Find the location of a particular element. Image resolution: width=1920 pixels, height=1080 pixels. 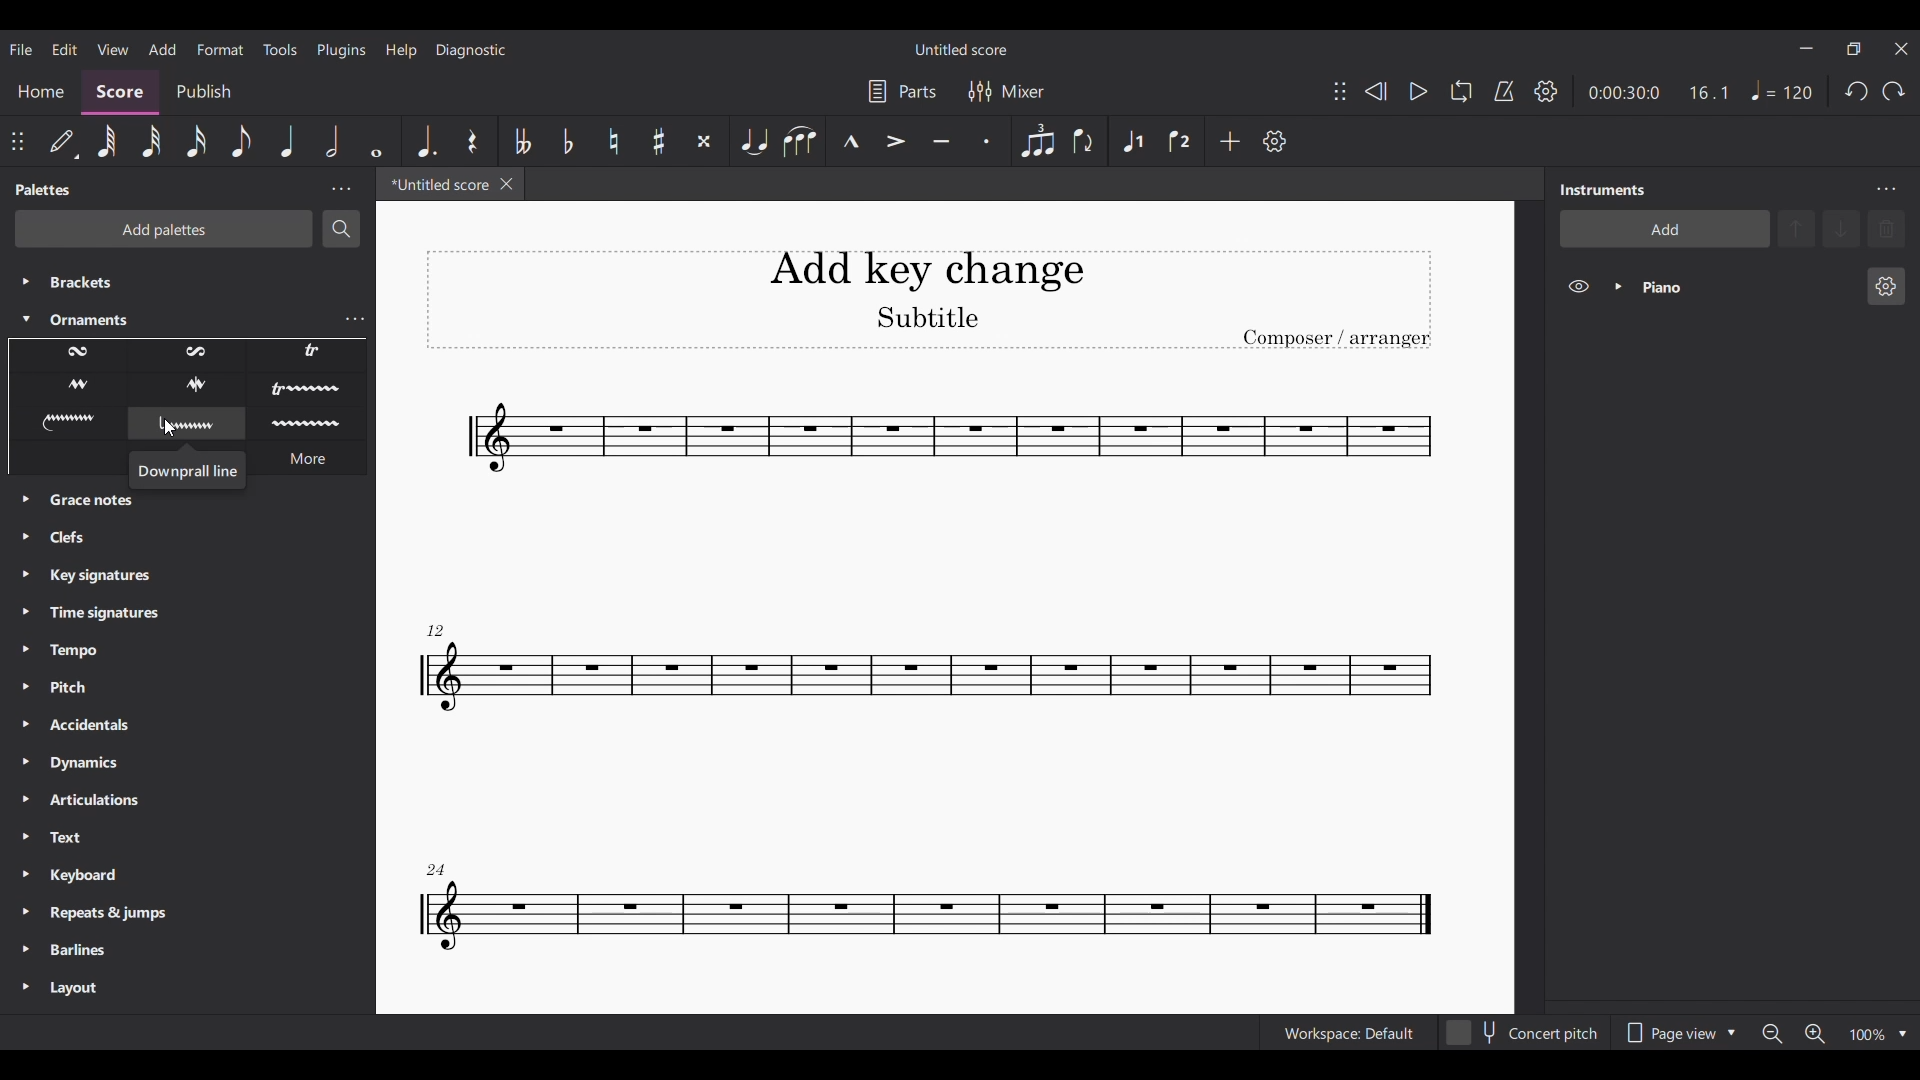

Close interface is located at coordinates (1901, 50).